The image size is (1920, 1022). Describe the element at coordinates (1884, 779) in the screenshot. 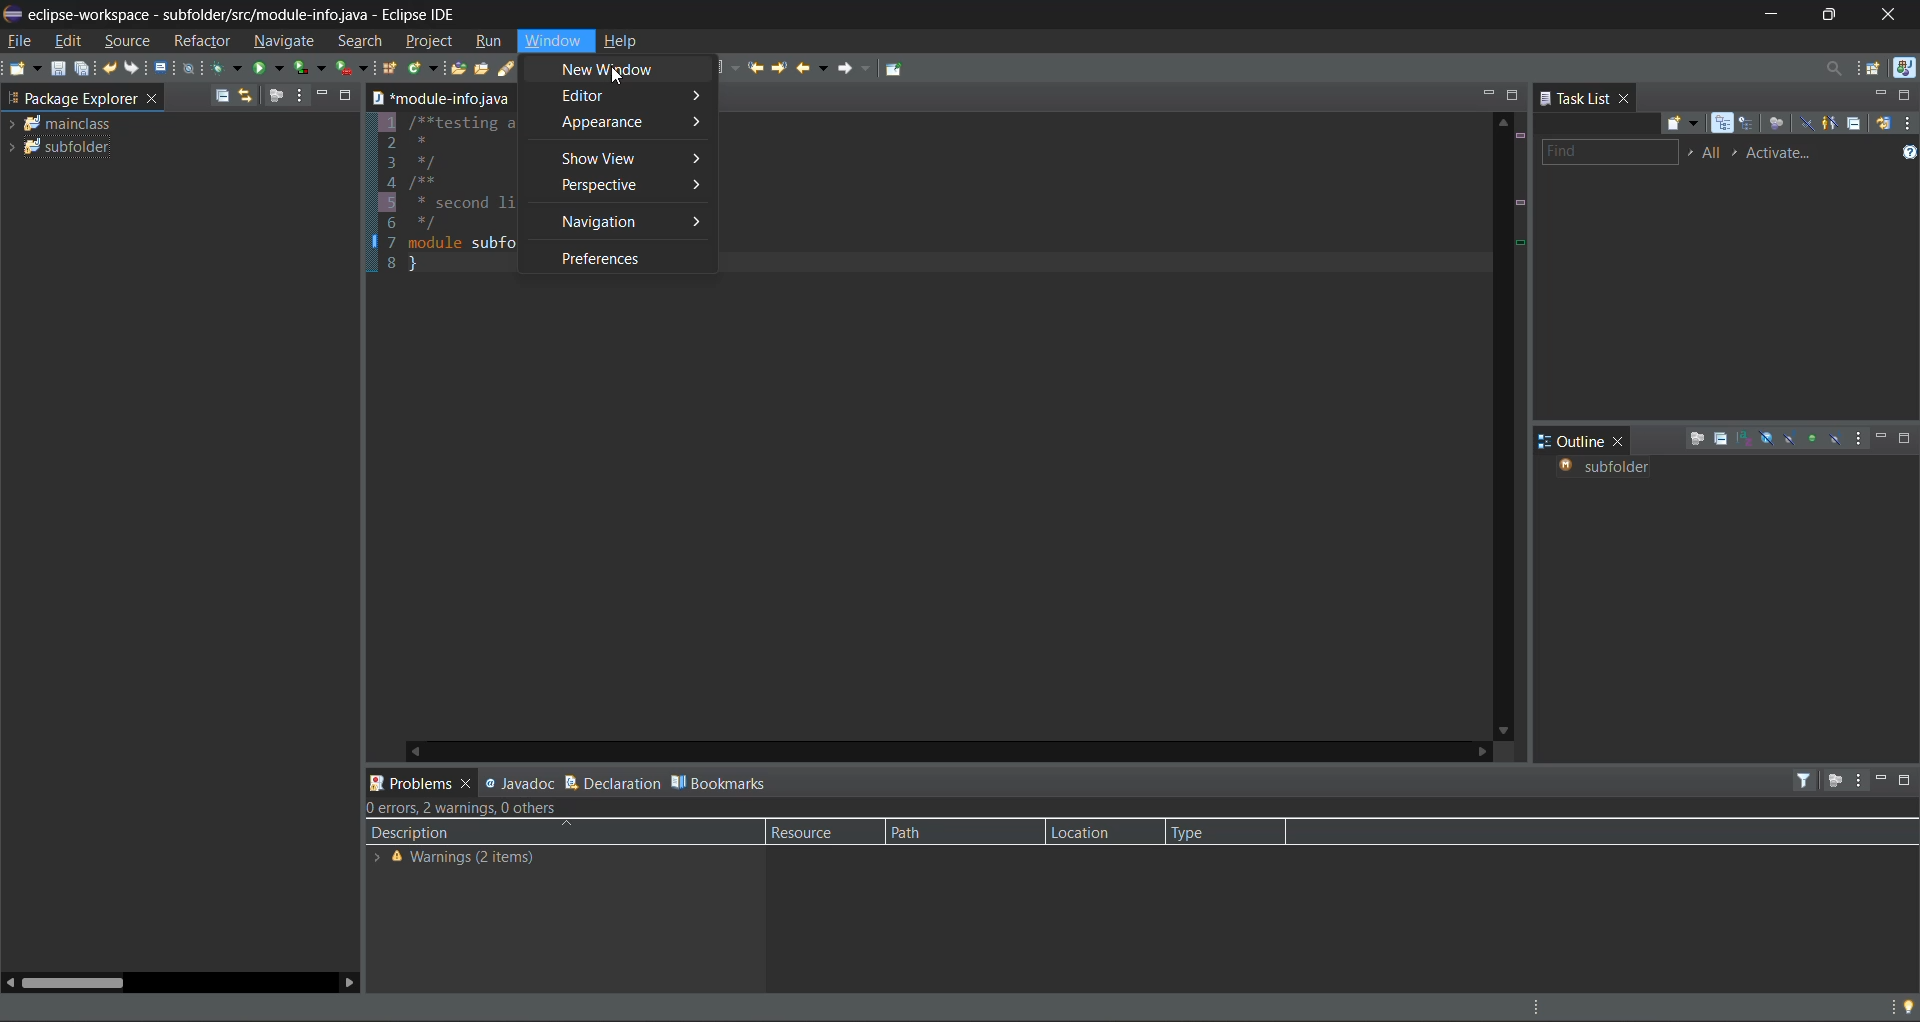

I see `minimize` at that location.